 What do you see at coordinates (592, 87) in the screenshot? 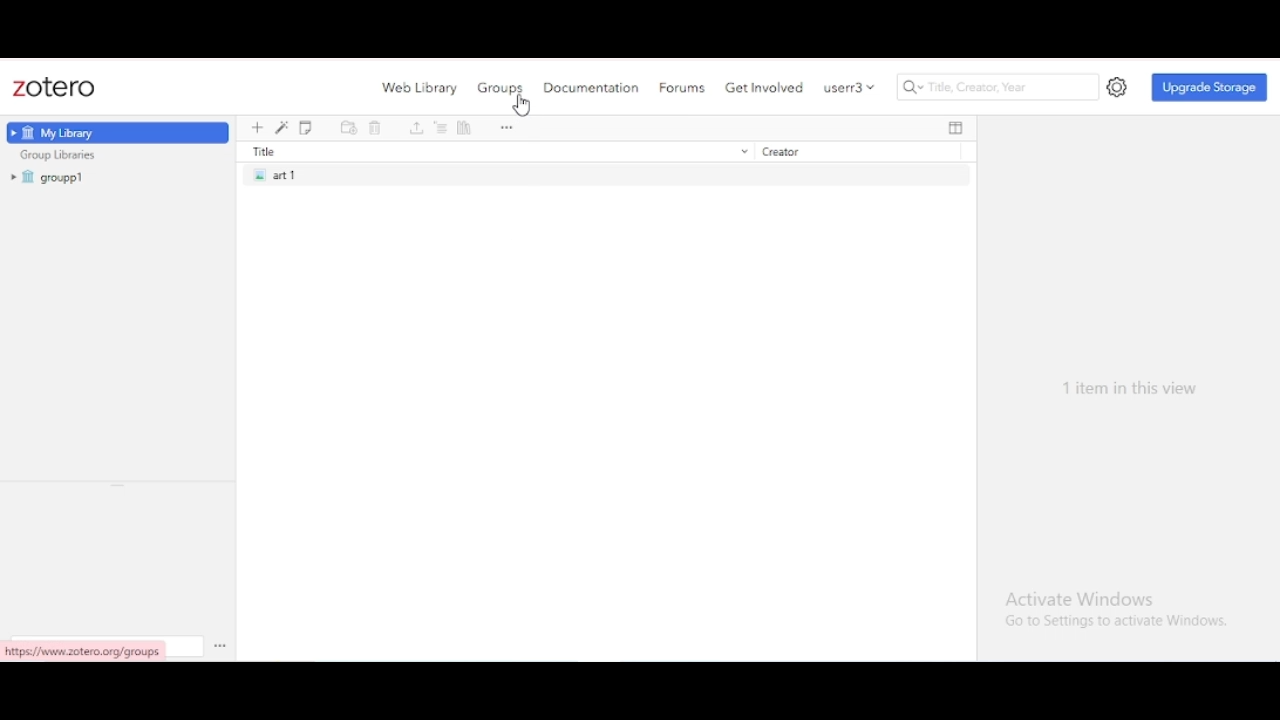
I see `documentation` at bounding box center [592, 87].